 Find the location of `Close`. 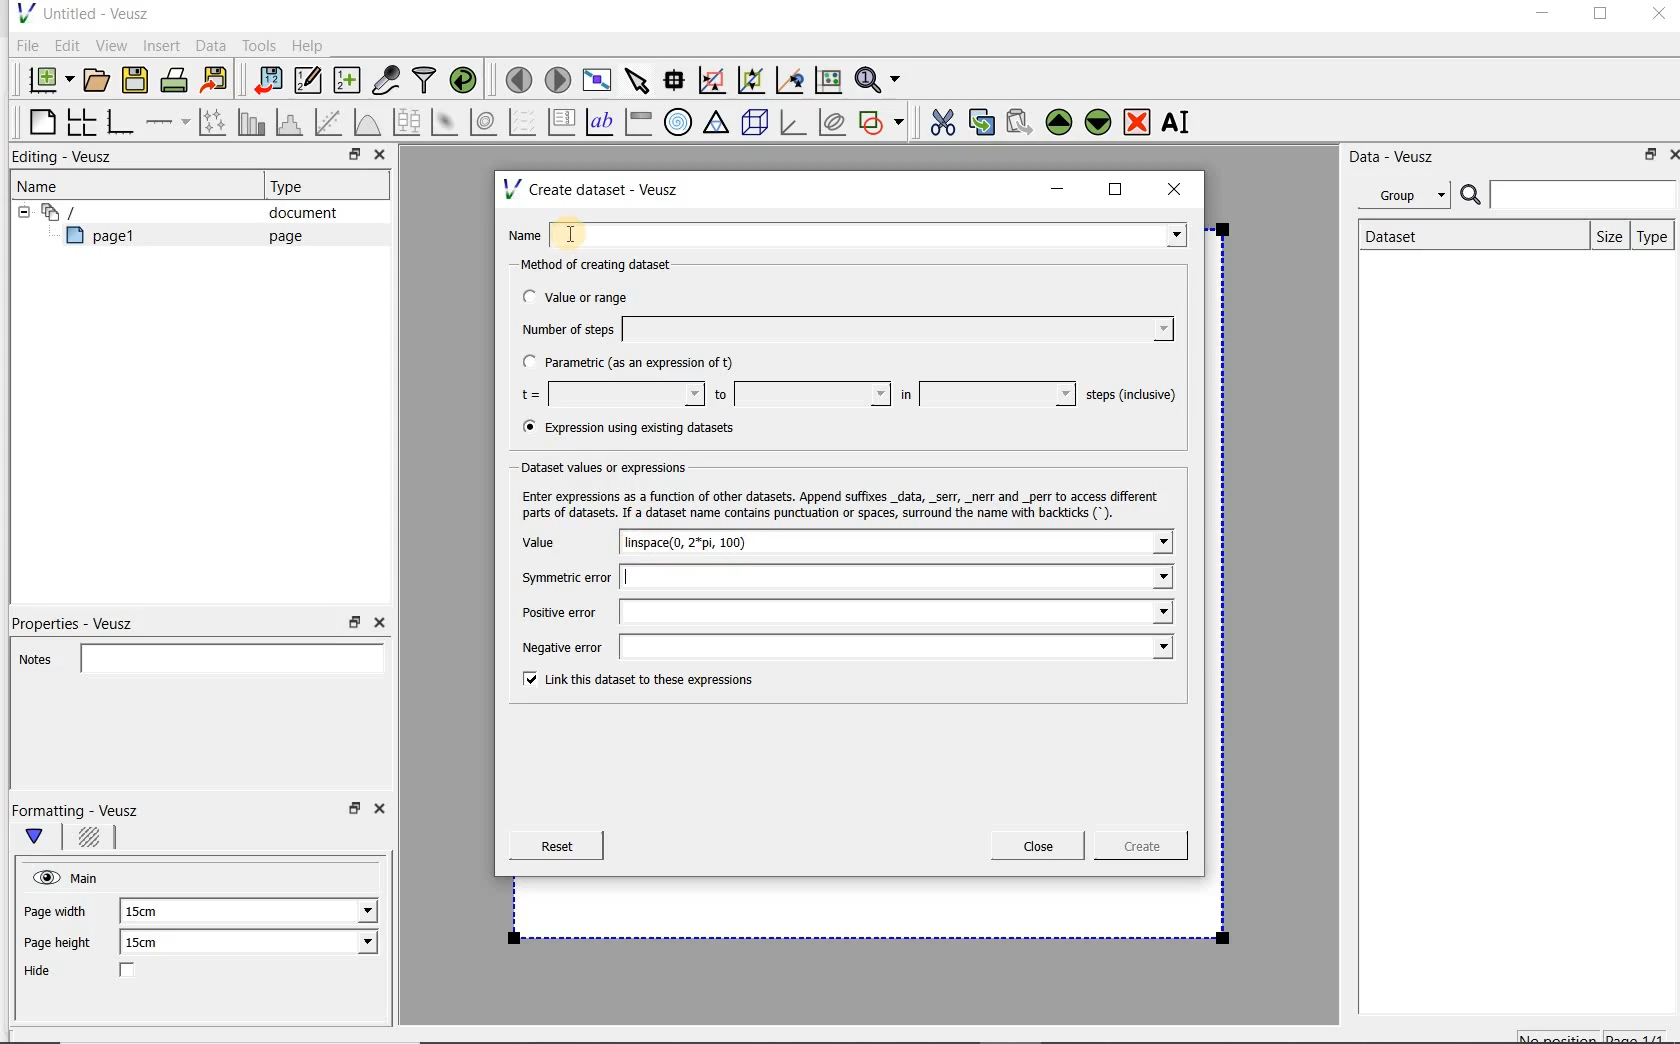

Close is located at coordinates (383, 812).